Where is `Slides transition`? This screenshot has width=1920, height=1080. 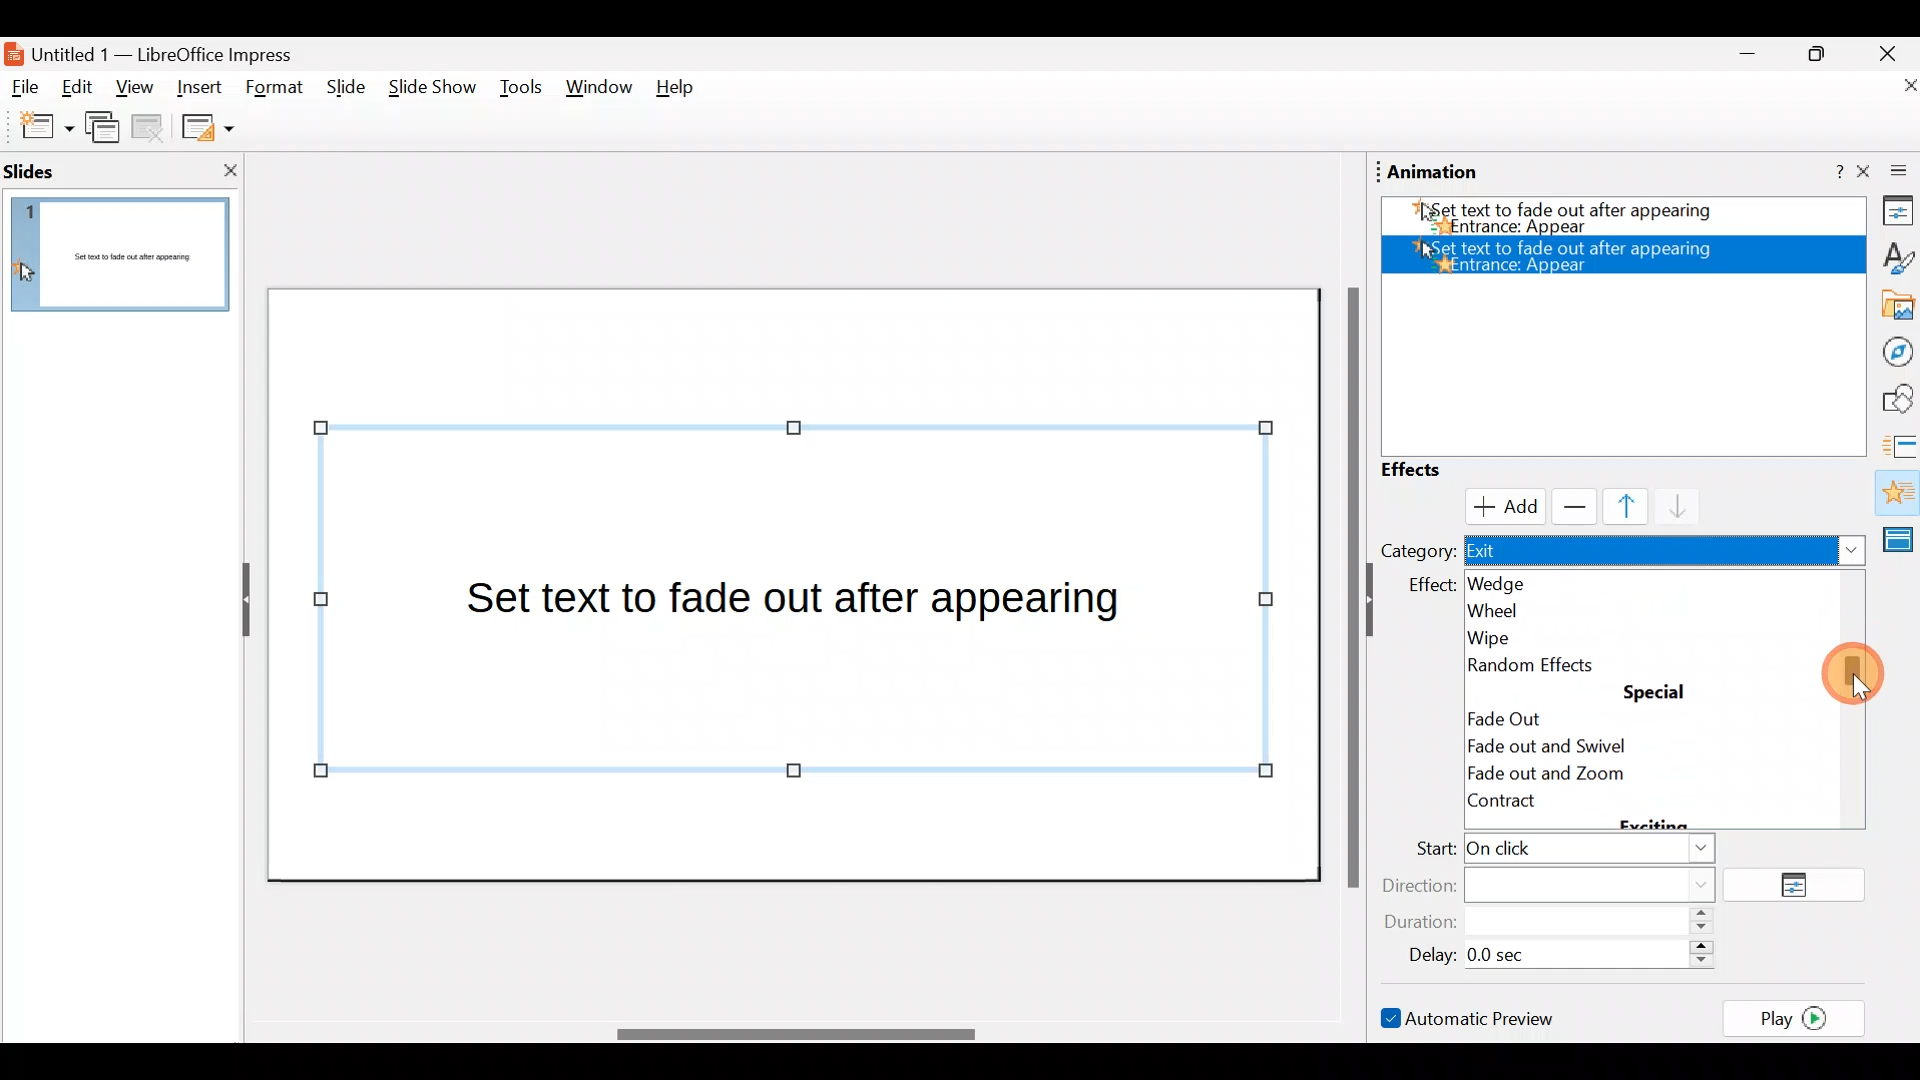
Slides transition is located at coordinates (1900, 444).